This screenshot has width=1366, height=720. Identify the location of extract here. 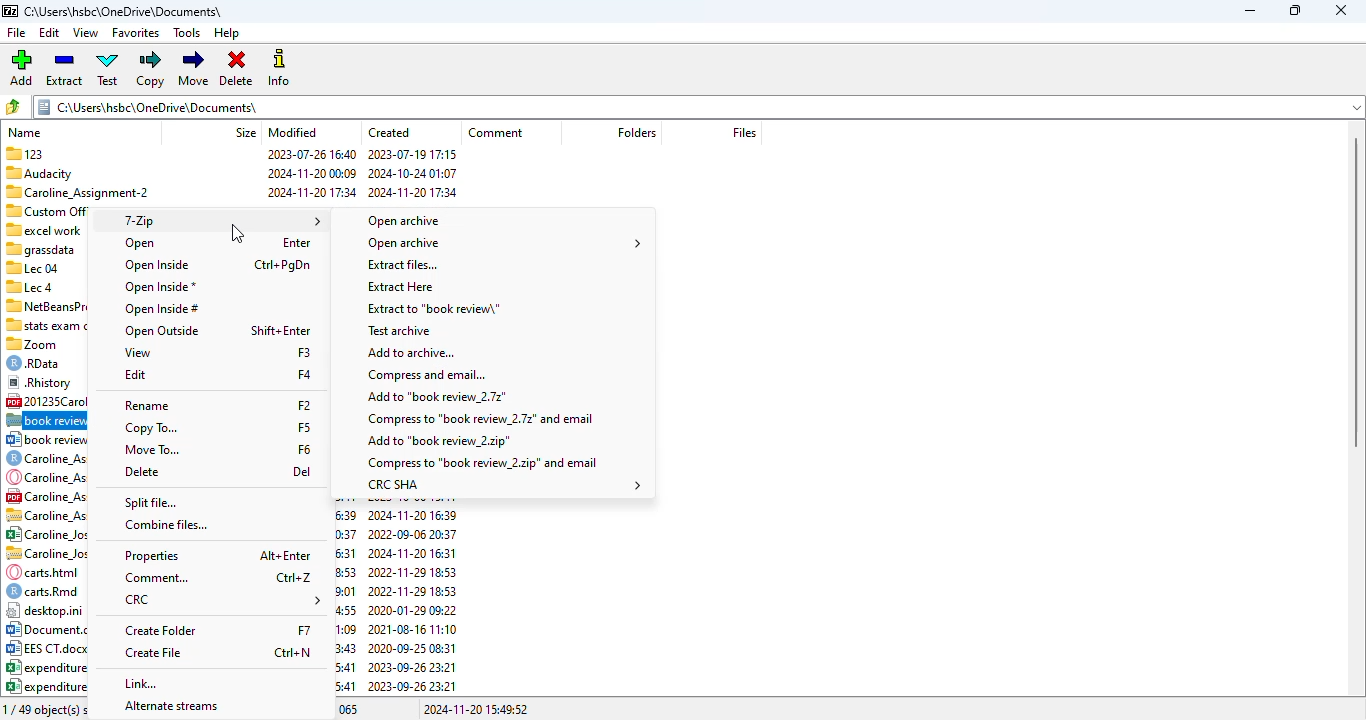
(402, 287).